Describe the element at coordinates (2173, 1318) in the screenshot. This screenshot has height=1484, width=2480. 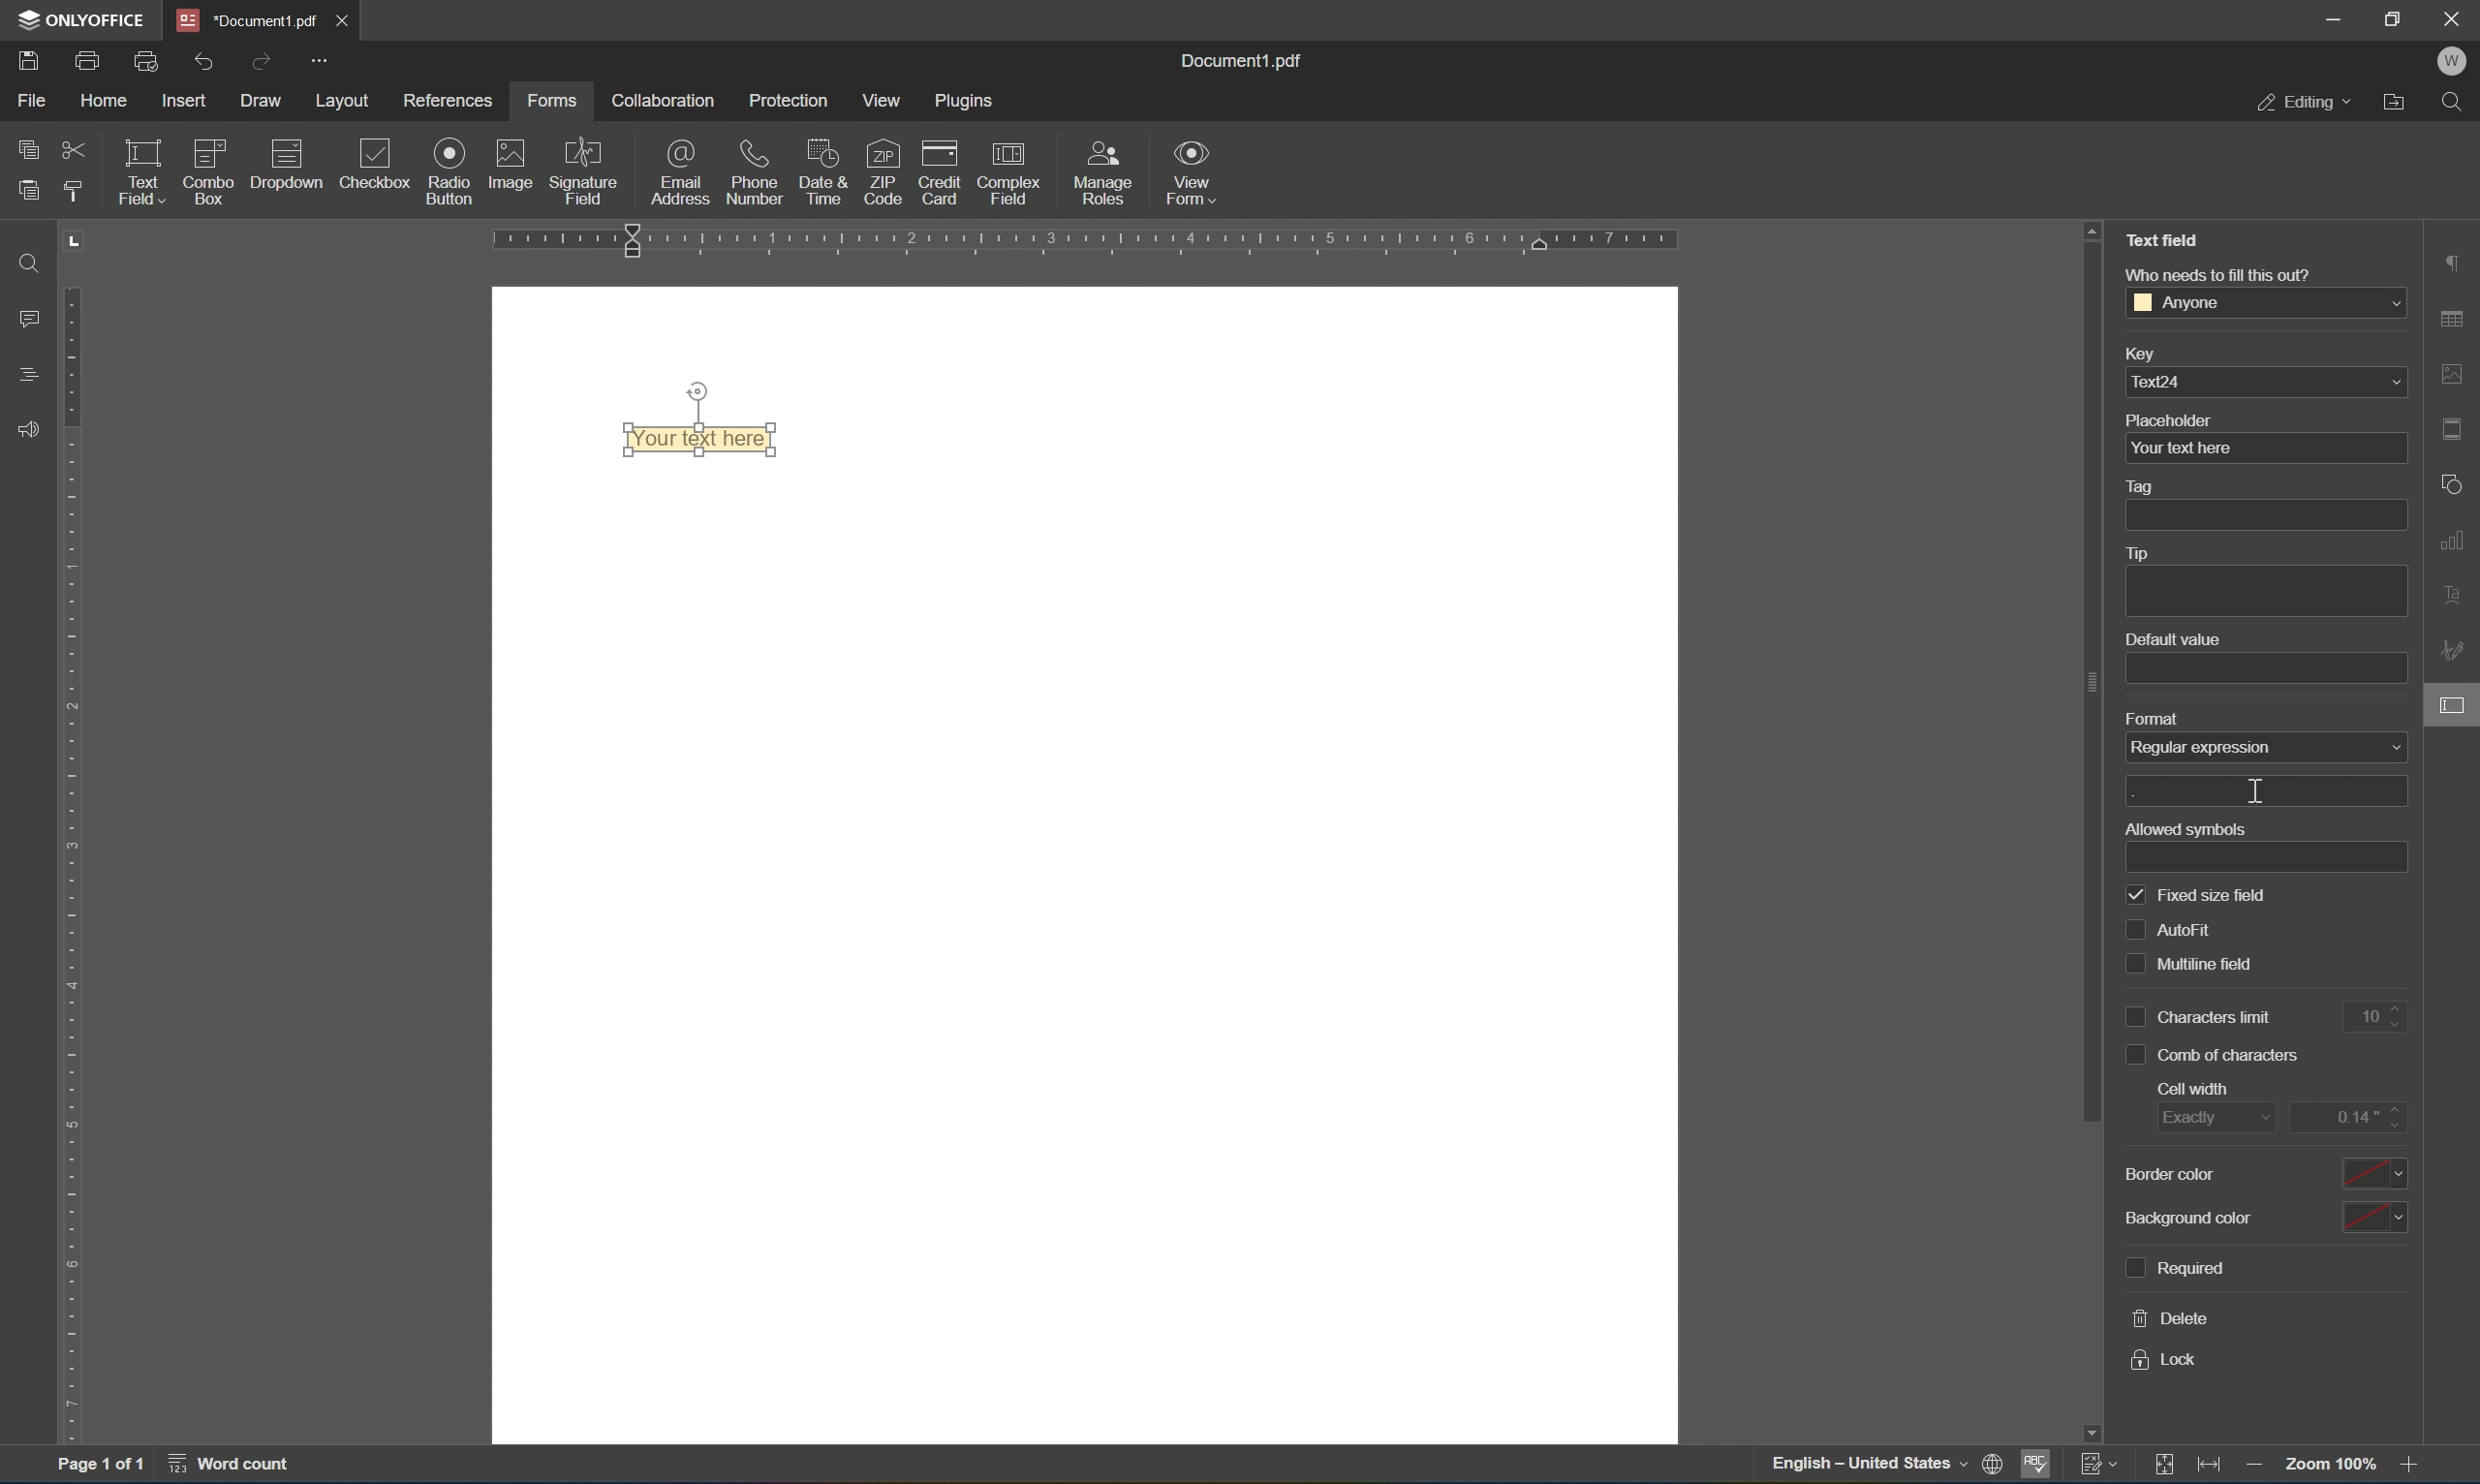
I see `delete` at that location.